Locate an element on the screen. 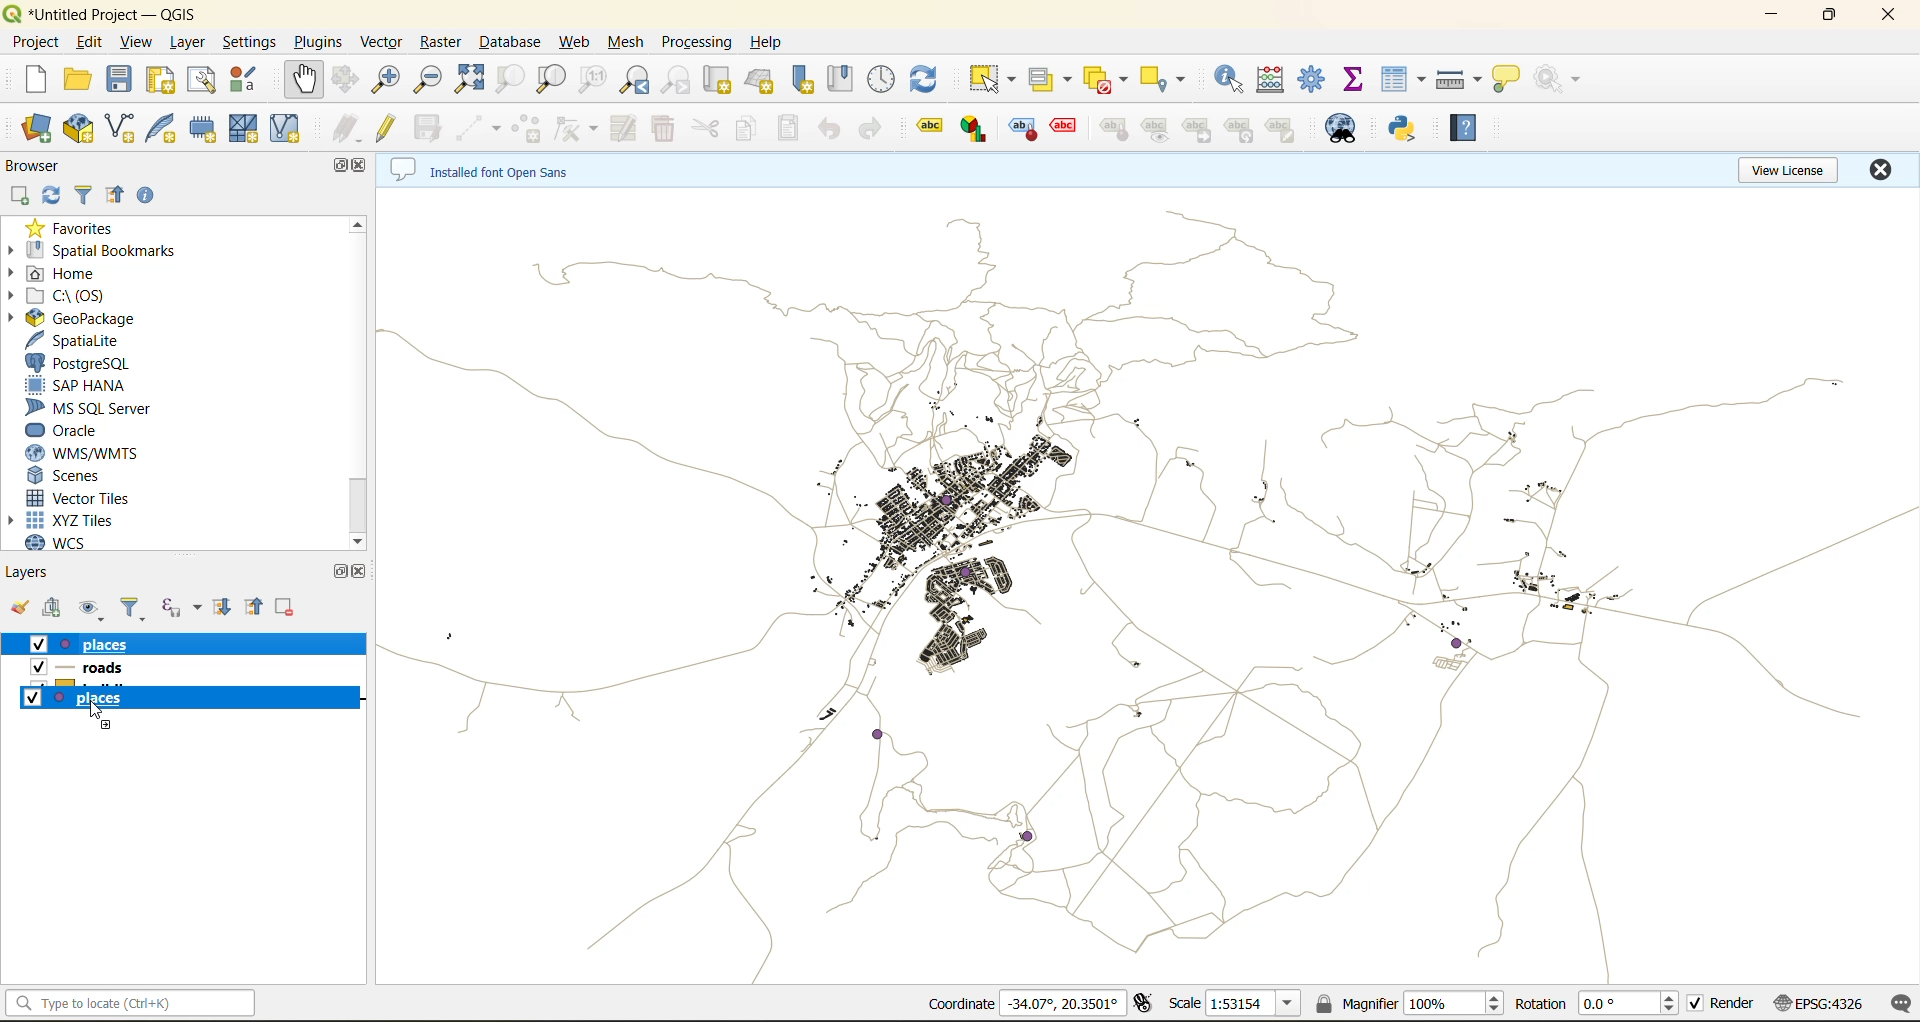 The height and width of the screenshot is (1022, 1920). new spatialite is located at coordinates (162, 129).